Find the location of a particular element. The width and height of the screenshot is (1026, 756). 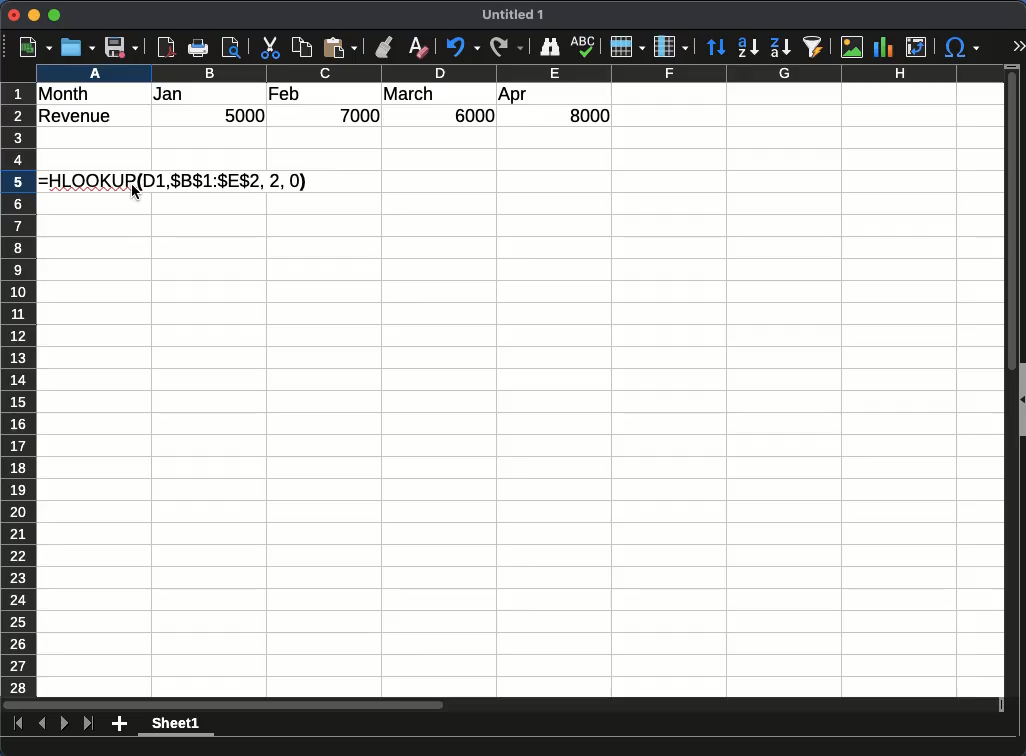

copy is located at coordinates (303, 47).